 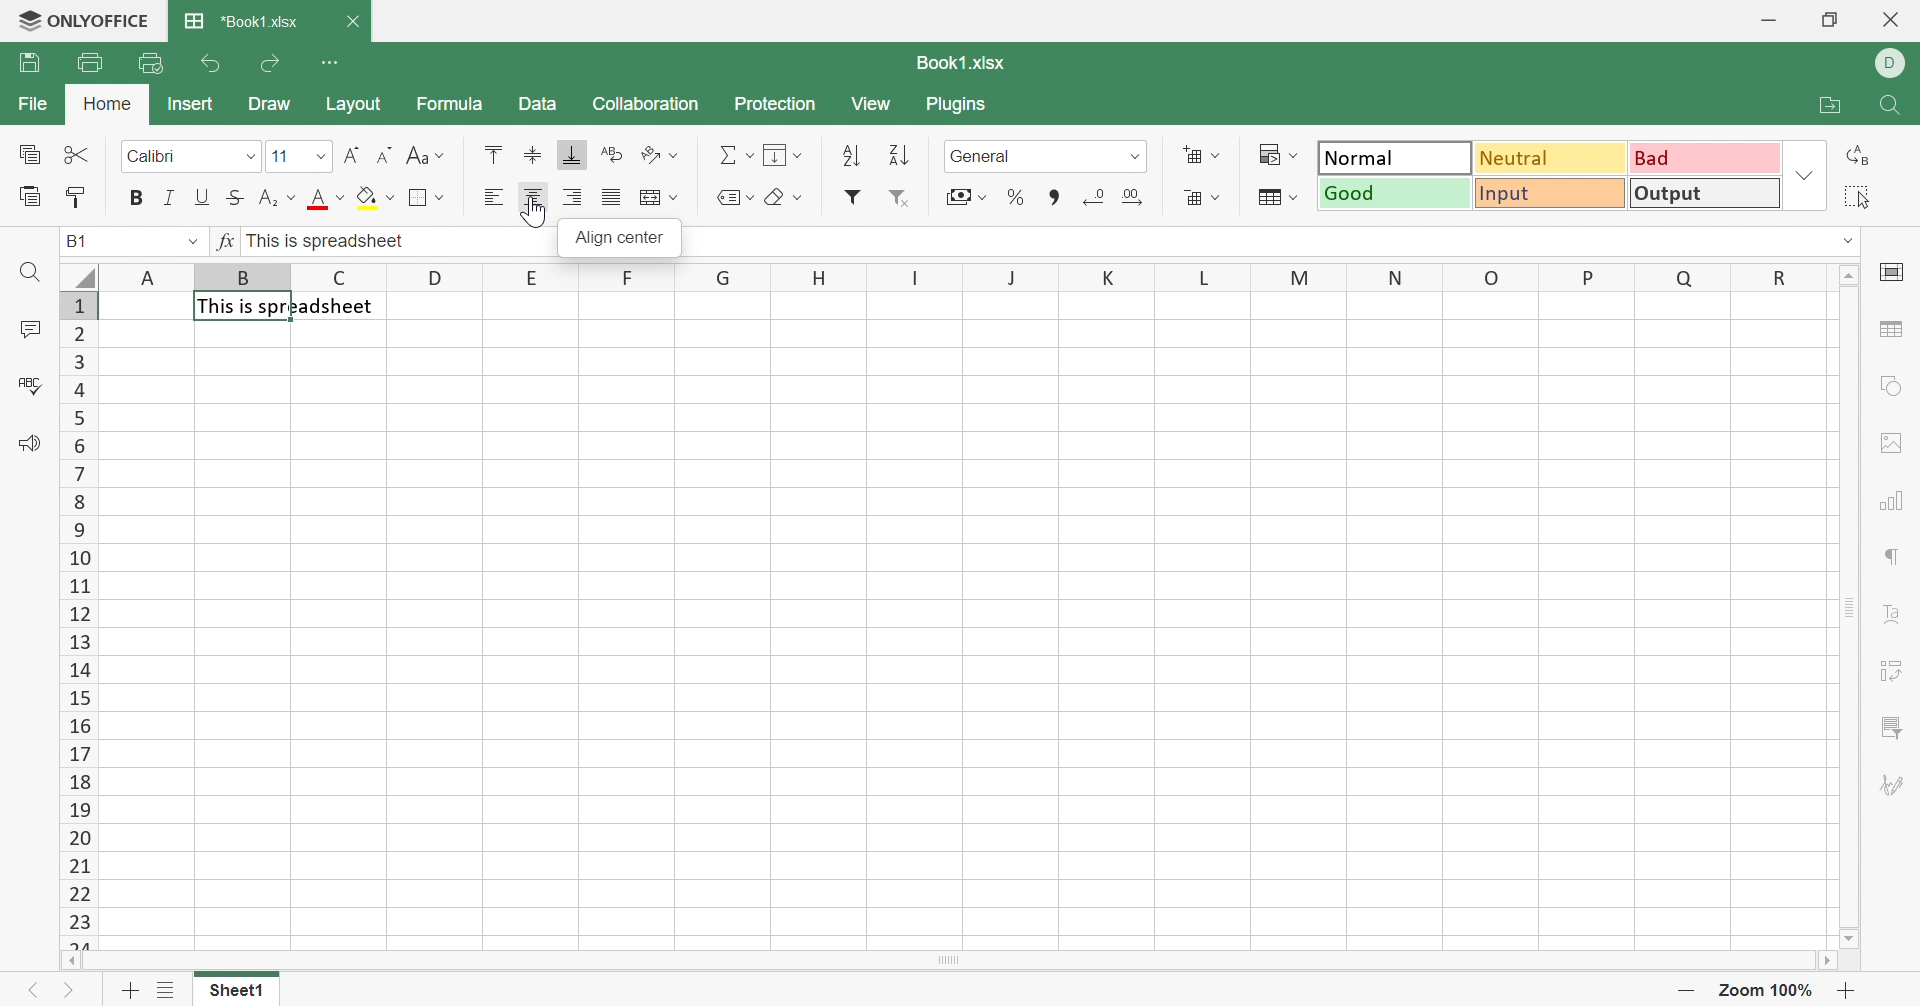 What do you see at coordinates (333, 60) in the screenshot?
I see `Customize Quick Access Toolbar` at bounding box center [333, 60].